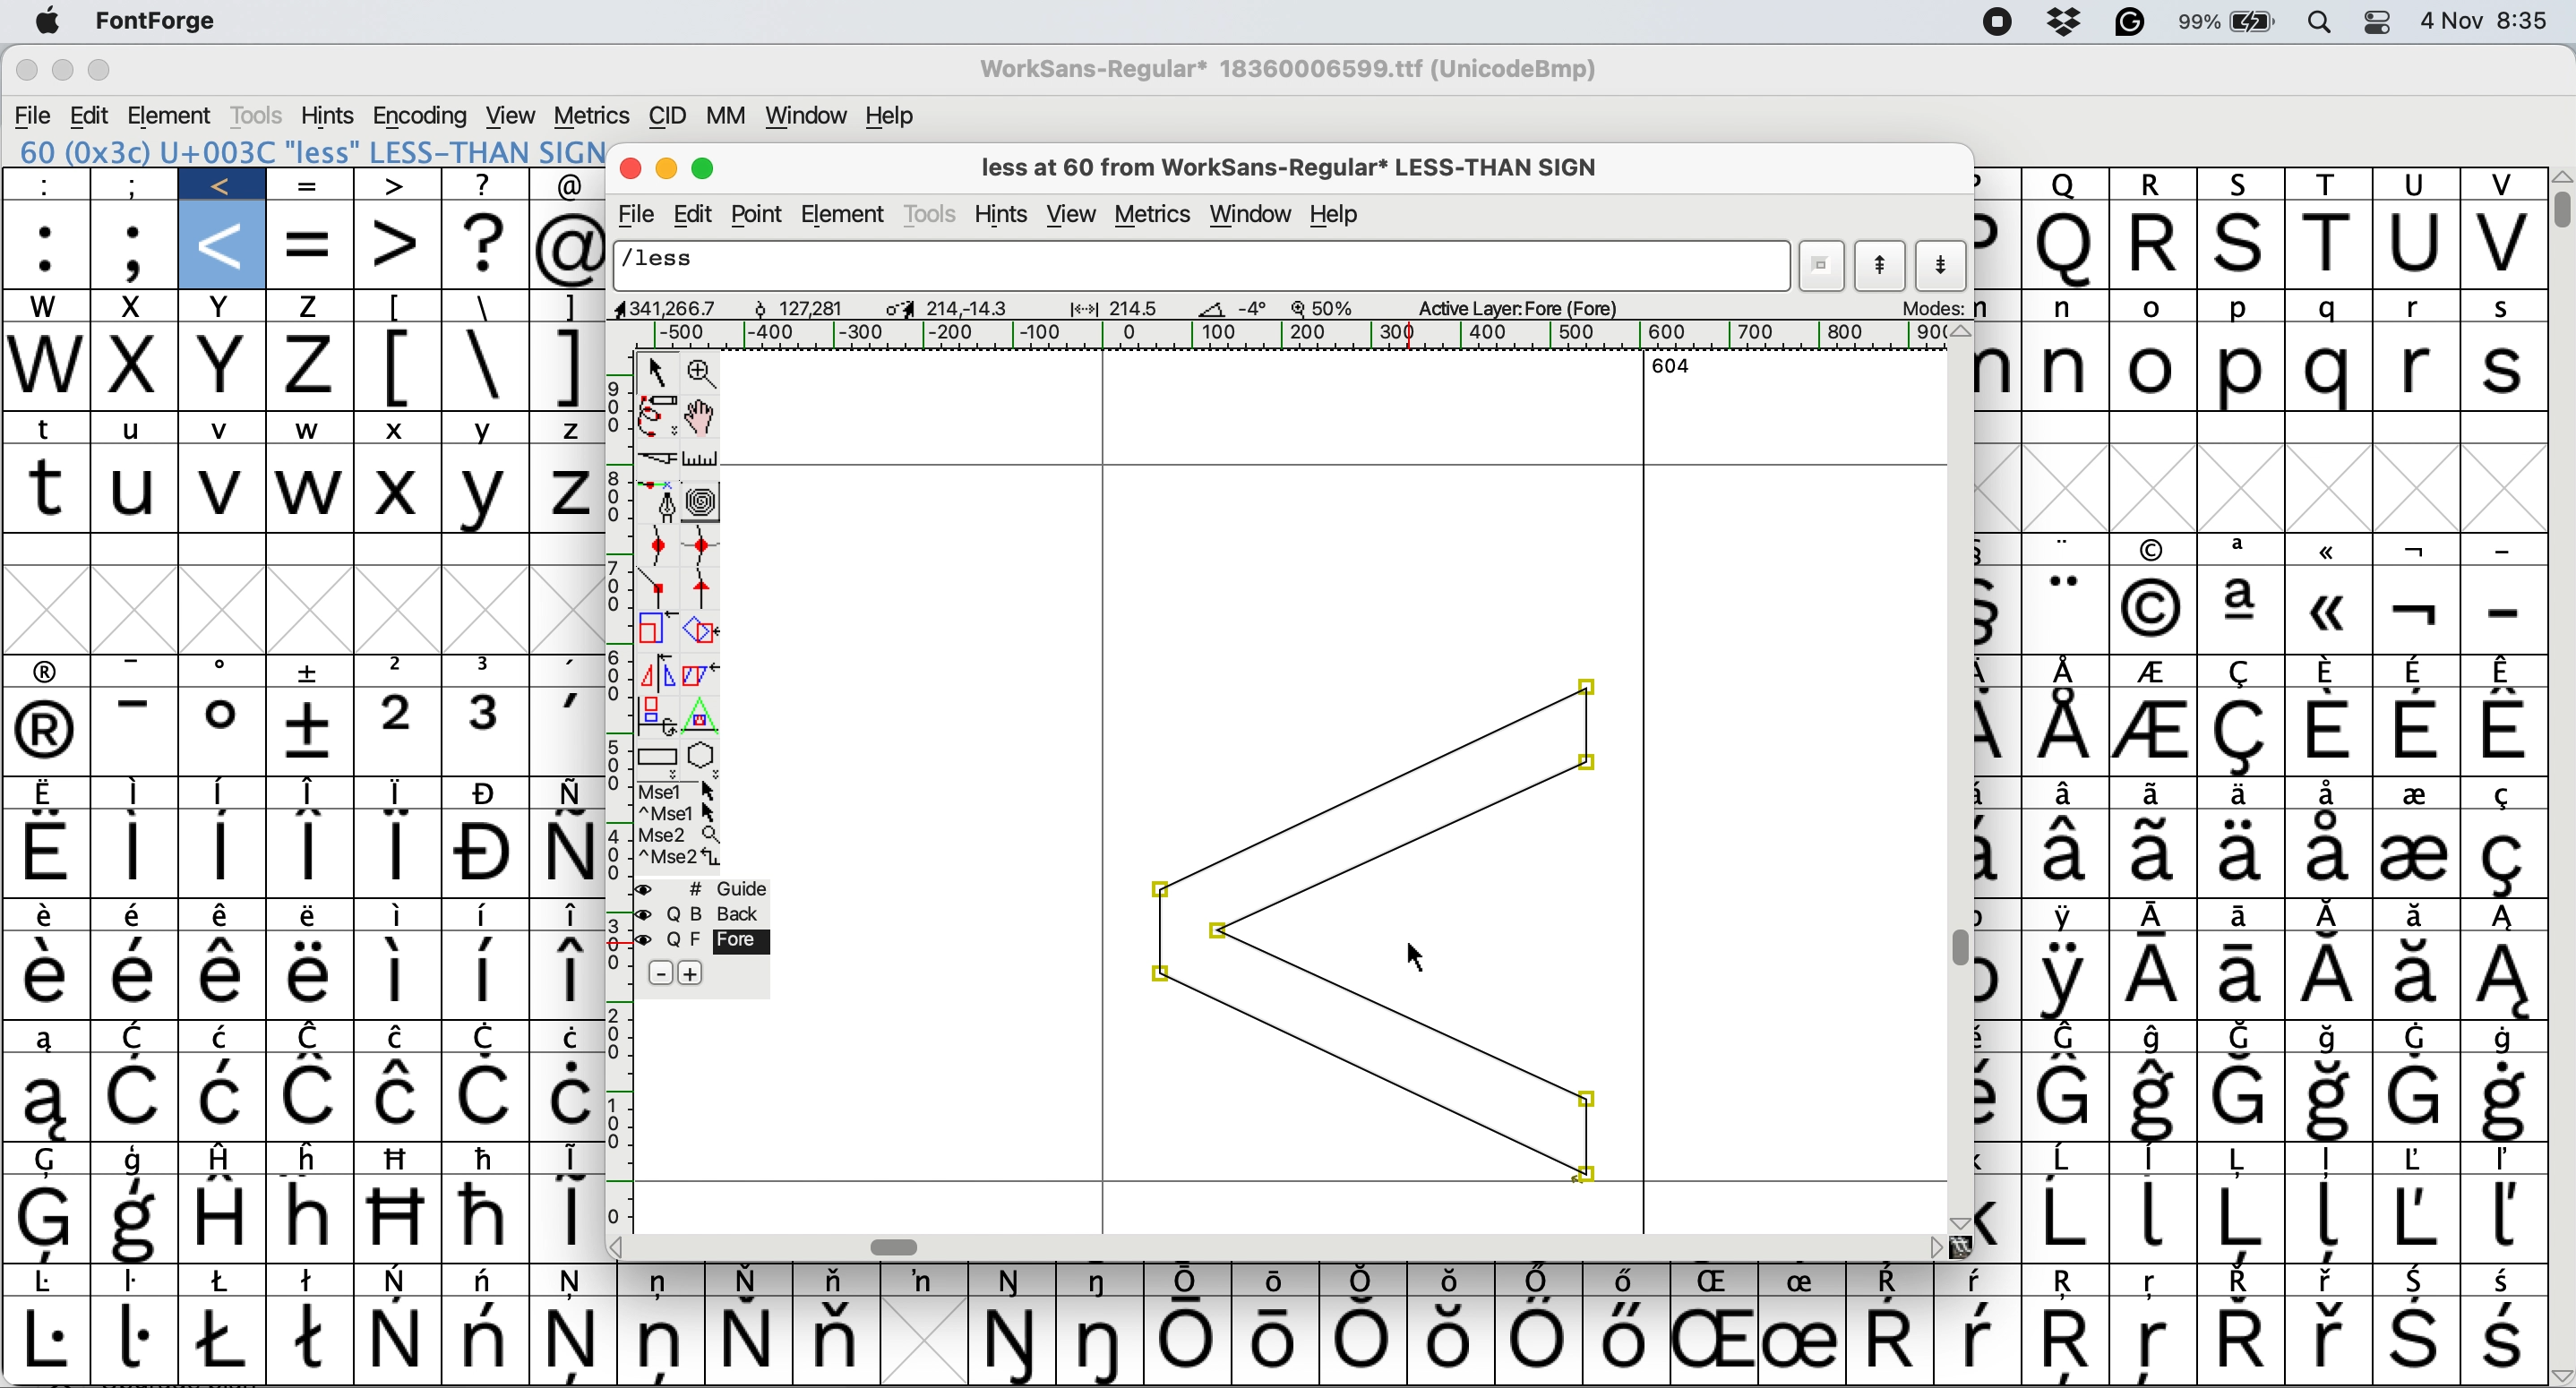  I want to click on Symbol, so click(218, 918).